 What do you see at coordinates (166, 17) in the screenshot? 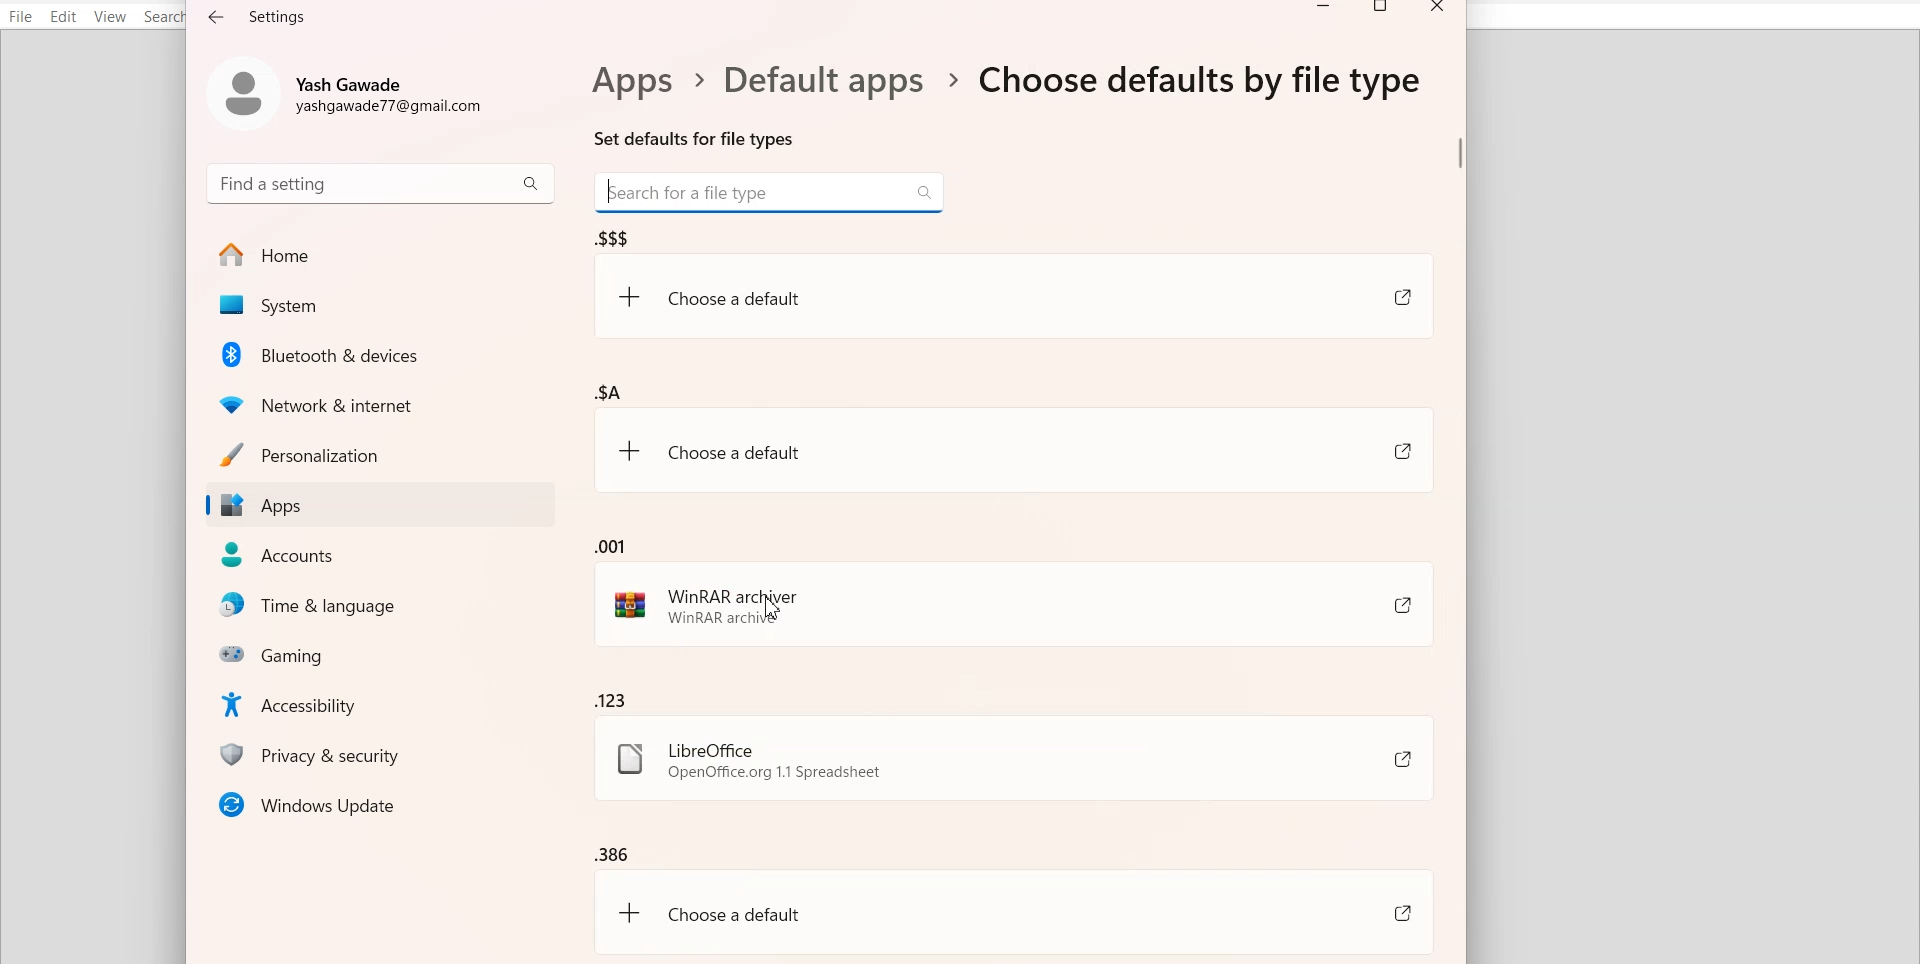
I see `Search` at bounding box center [166, 17].